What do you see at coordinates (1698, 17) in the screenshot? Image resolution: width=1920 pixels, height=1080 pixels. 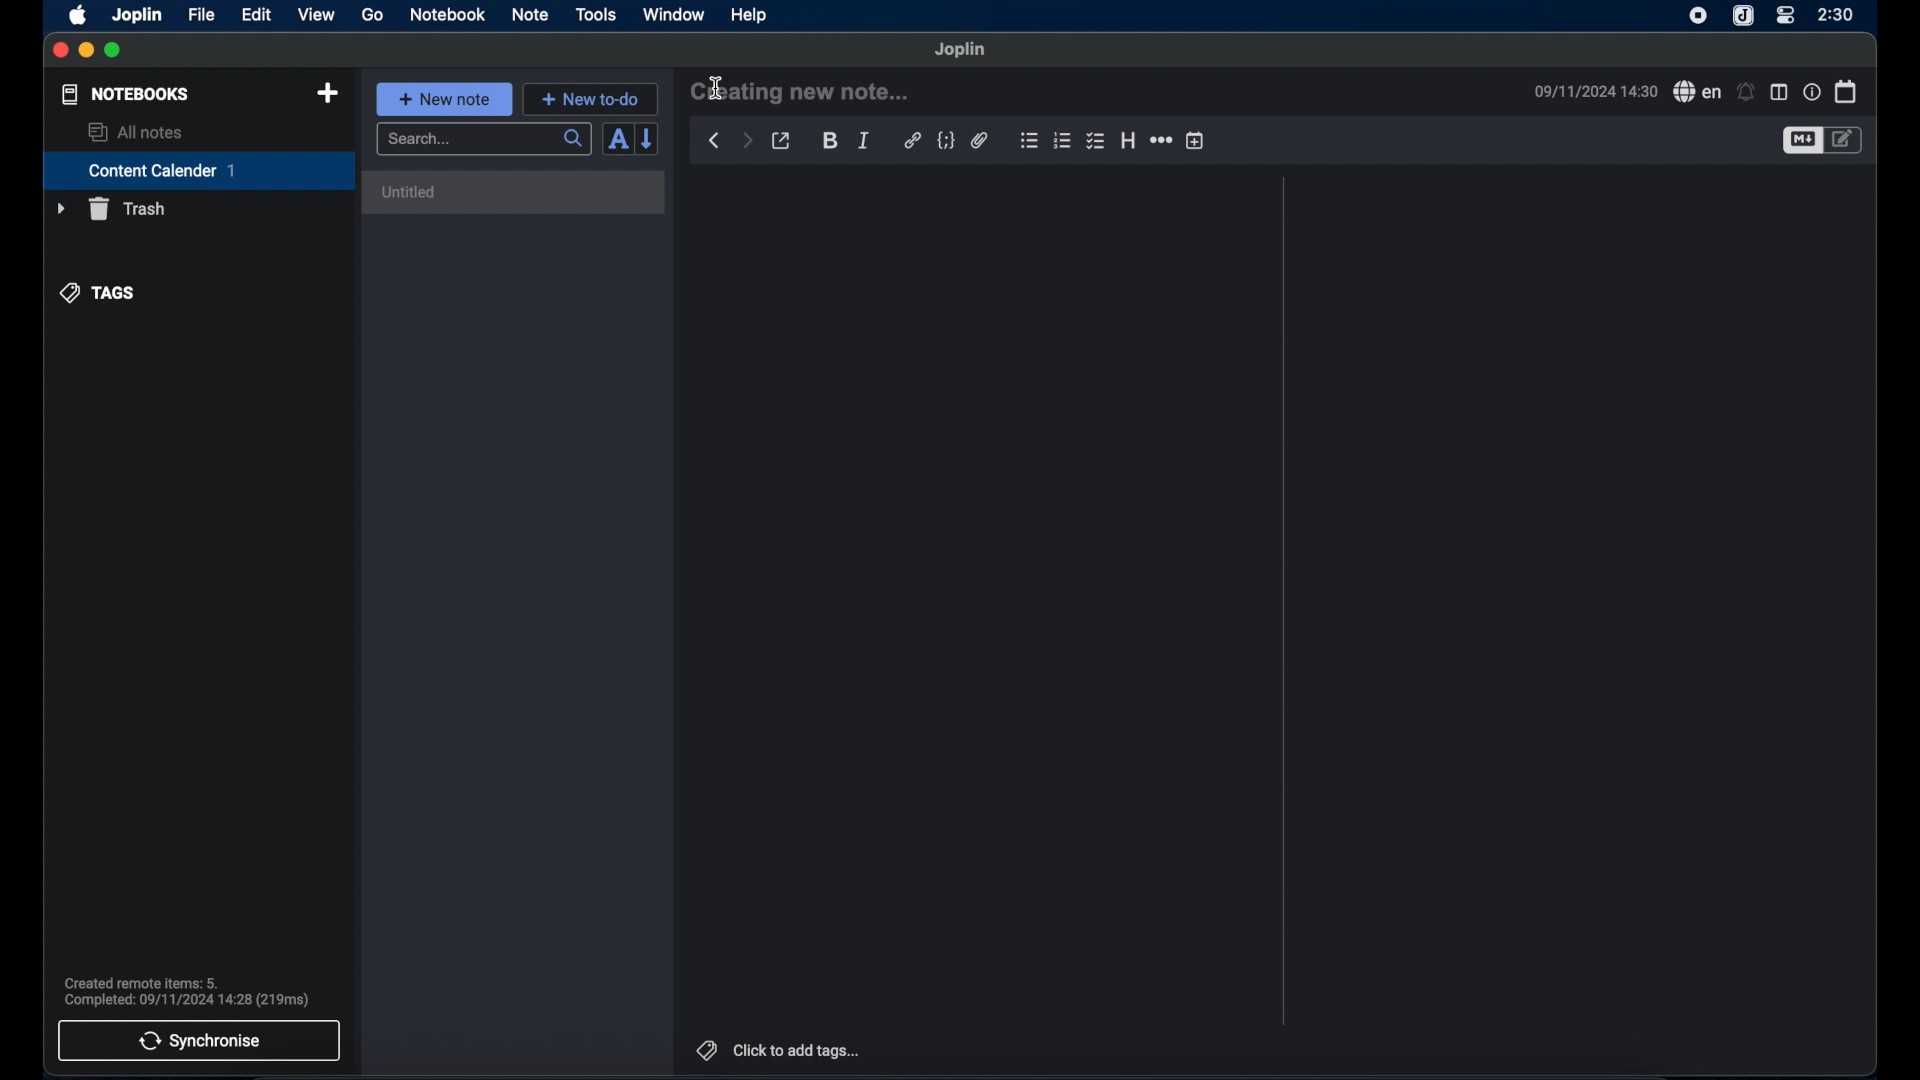 I see `screen recorder icon` at bounding box center [1698, 17].